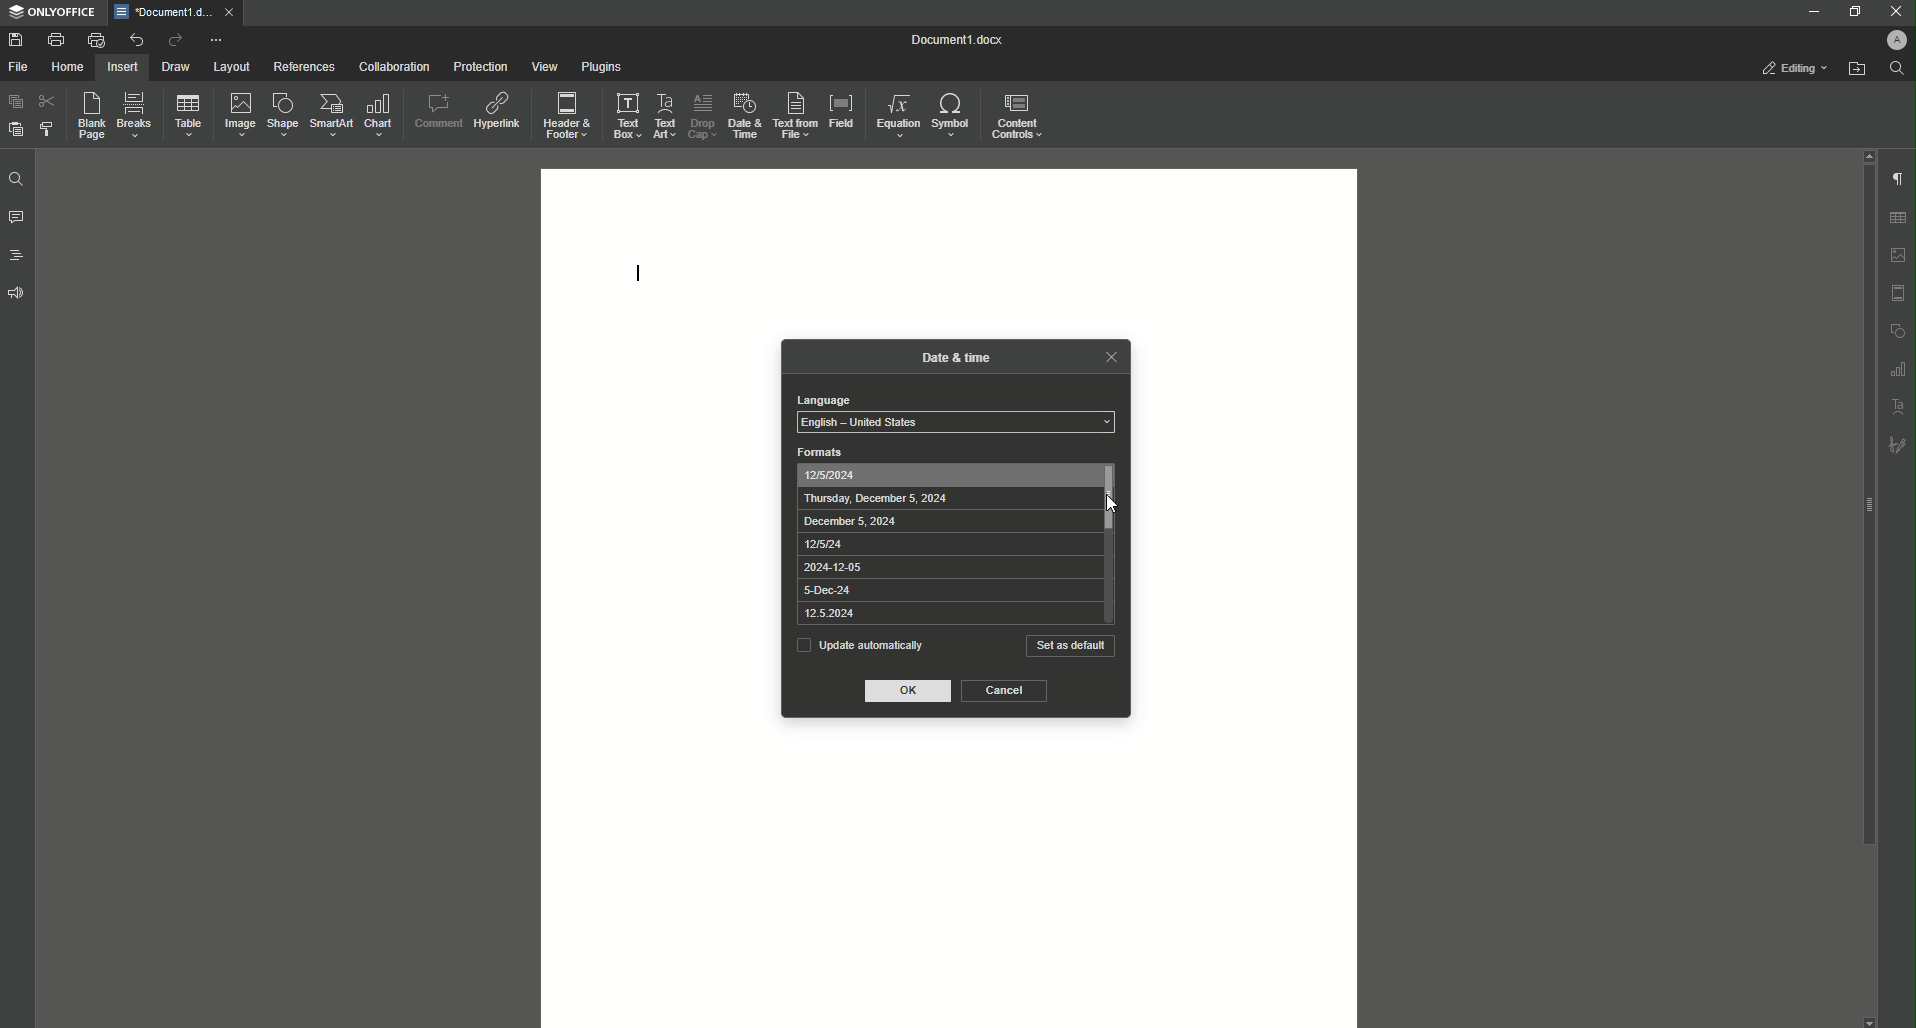  What do you see at coordinates (859, 644) in the screenshot?
I see `Update automatically` at bounding box center [859, 644].